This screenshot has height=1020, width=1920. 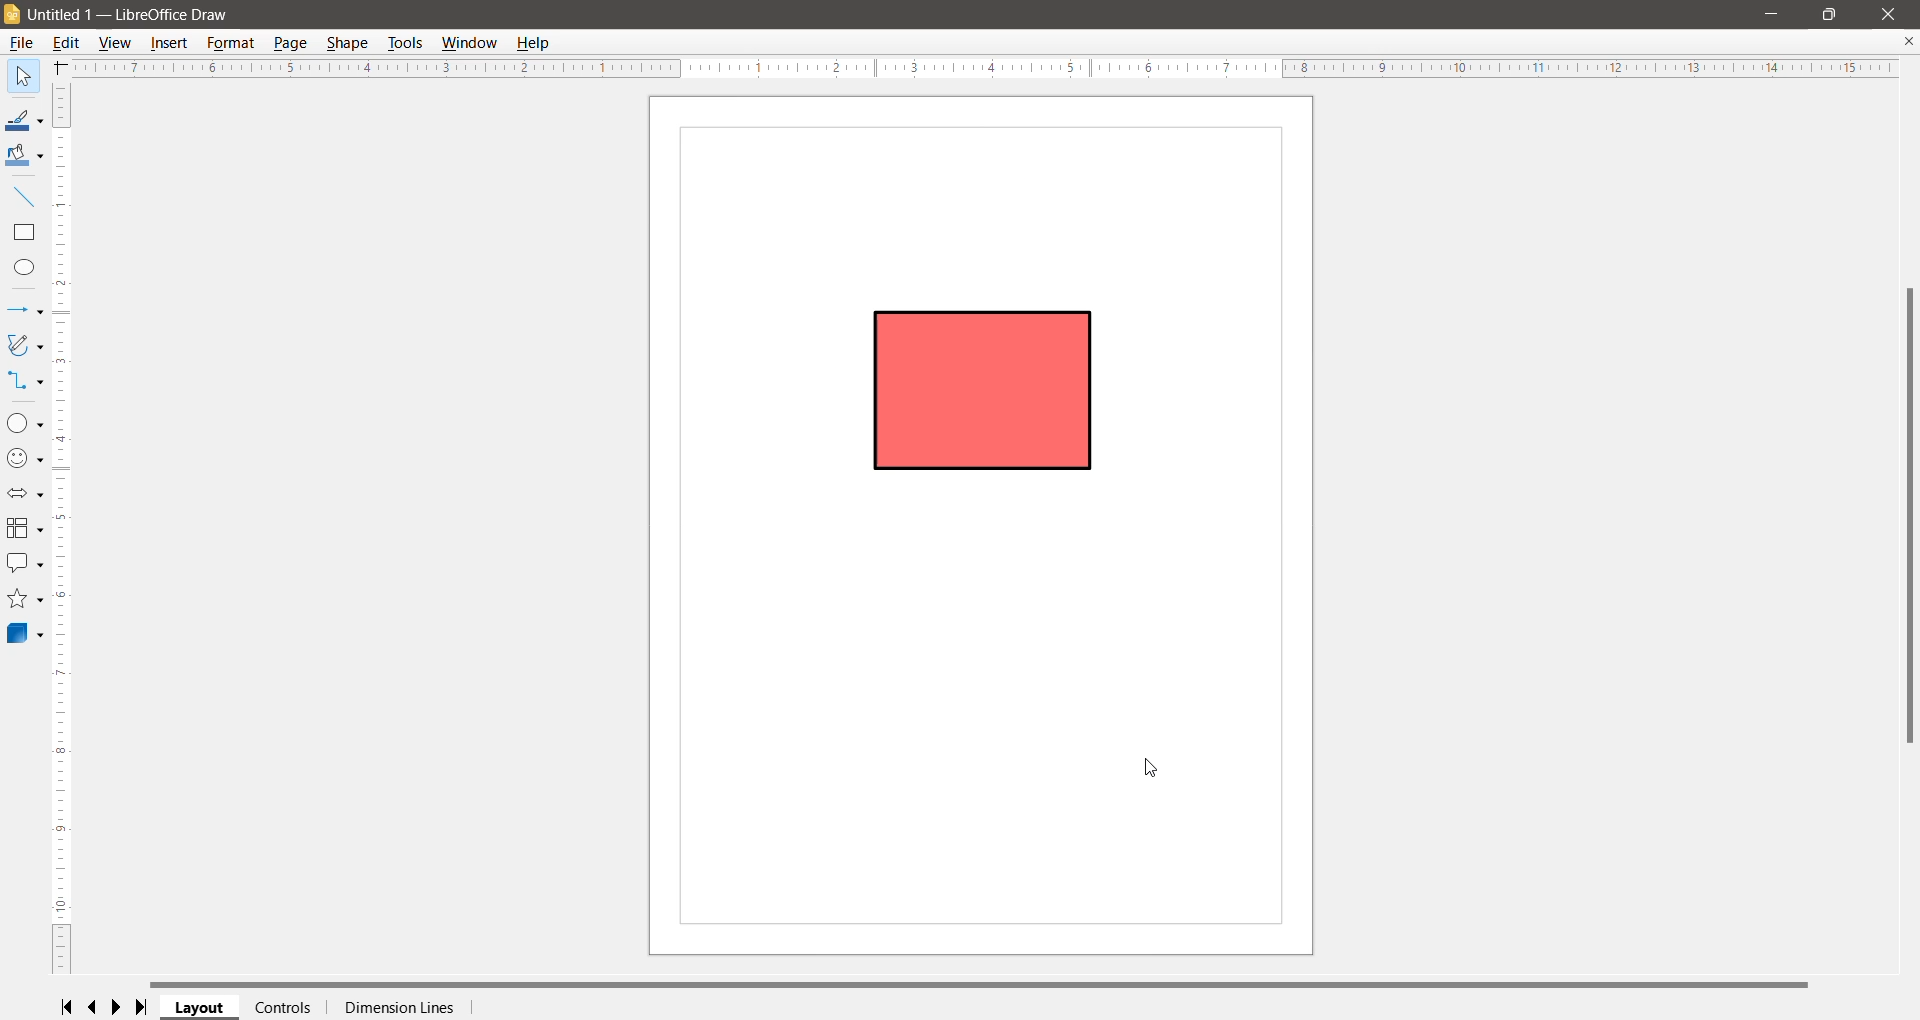 What do you see at coordinates (137, 15) in the screenshot?
I see `Document Title - Application Name` at bounding box center [137, 15].